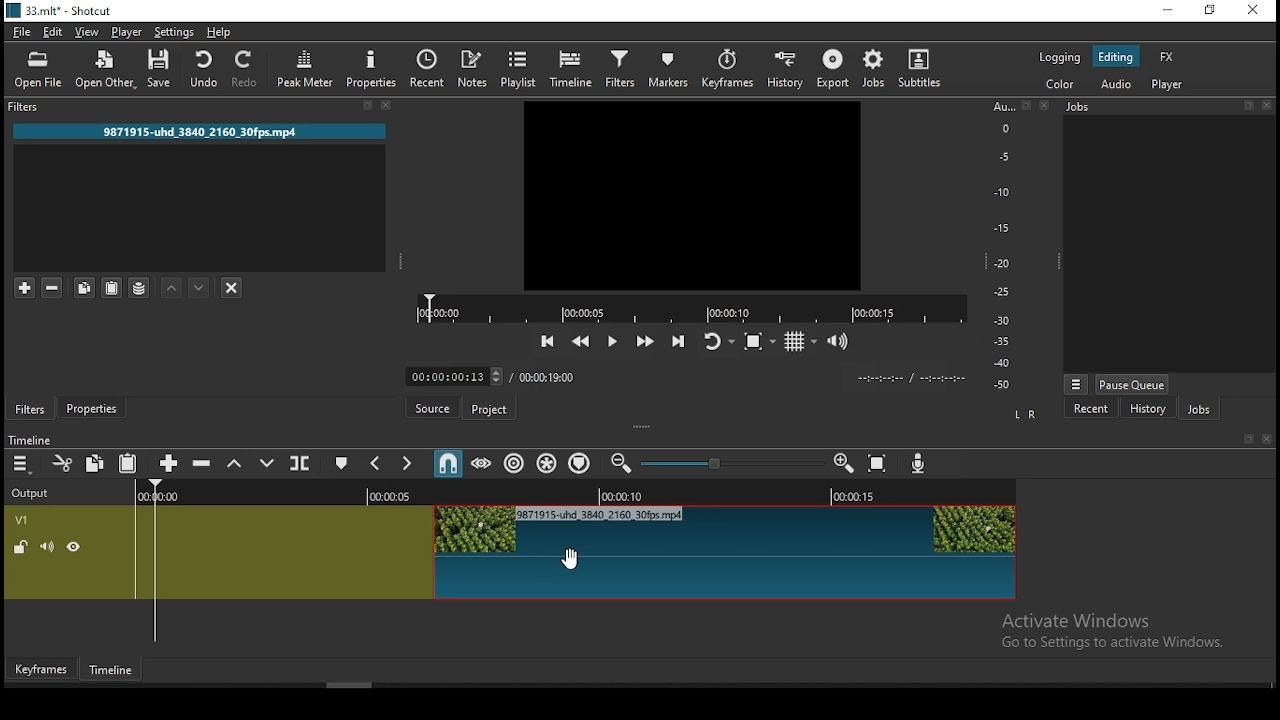  I want to click on Project, so click(488, 407).